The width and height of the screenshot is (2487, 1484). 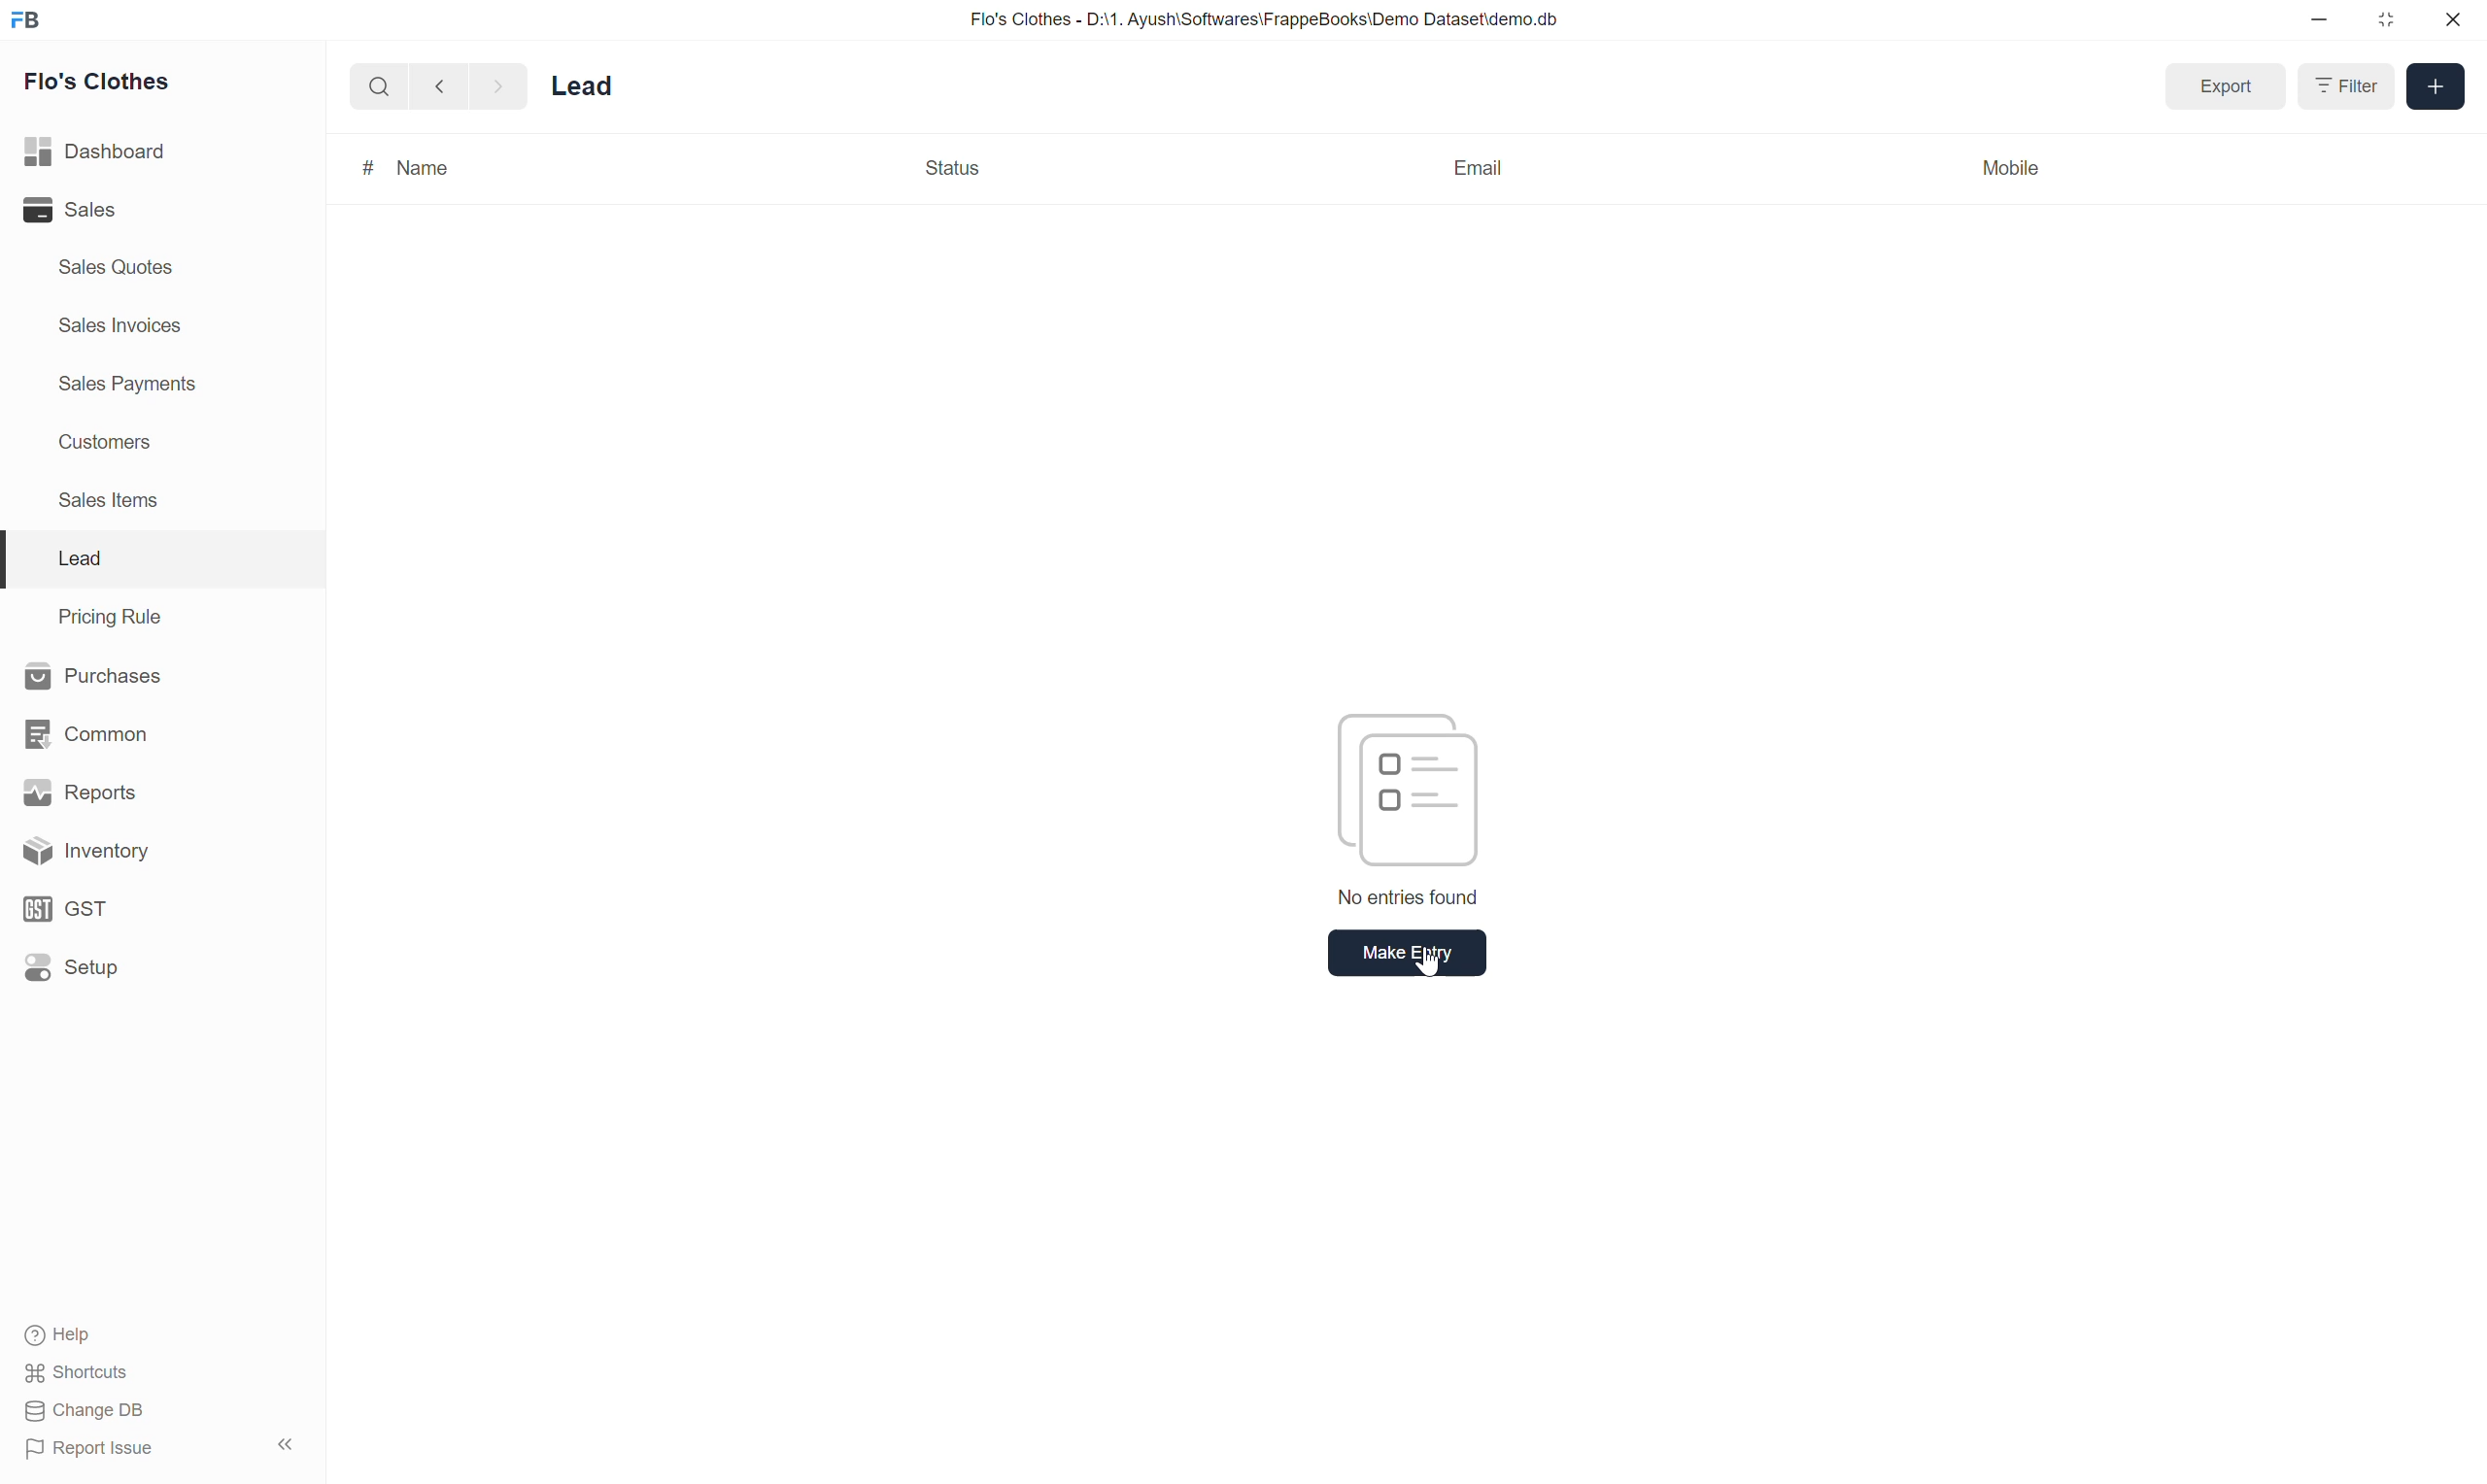 What do you see at coordinates (70, 210) in the screenshot?
I see `Sales` at bounding box center [70, 210].